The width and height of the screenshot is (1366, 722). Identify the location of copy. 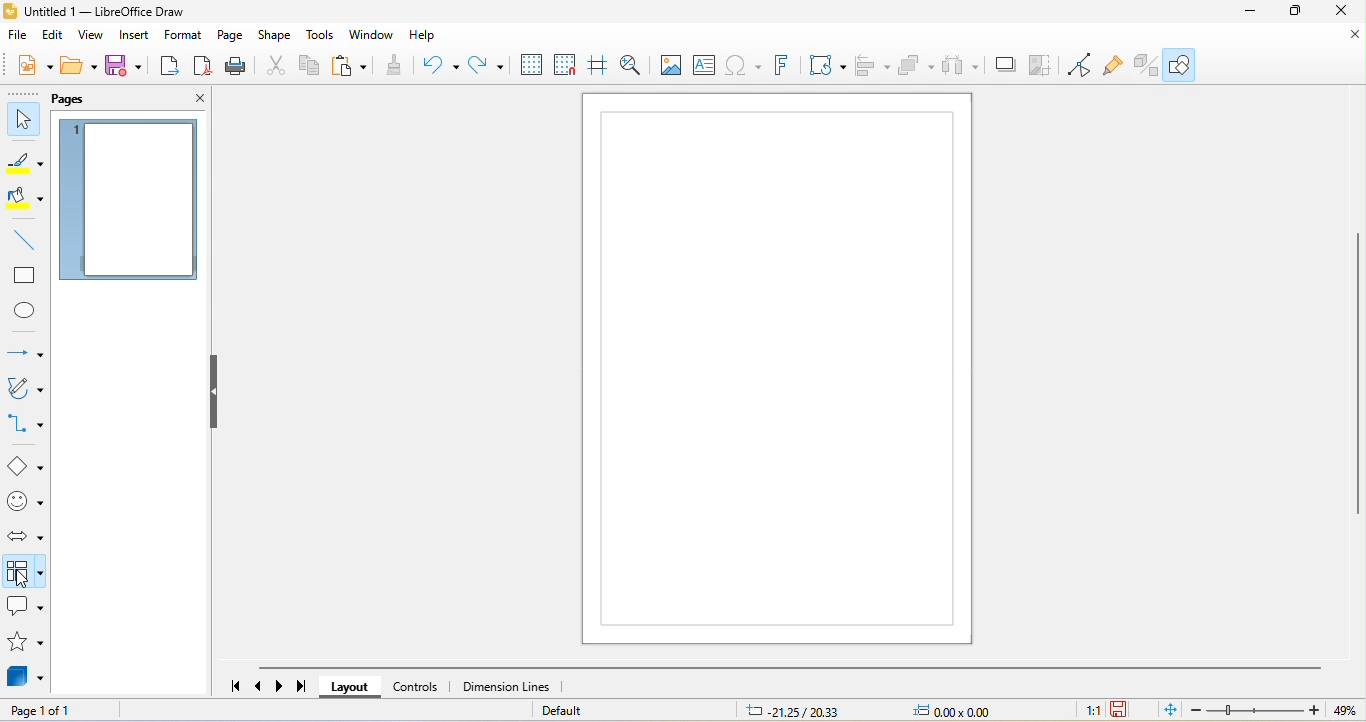
(310, 68).